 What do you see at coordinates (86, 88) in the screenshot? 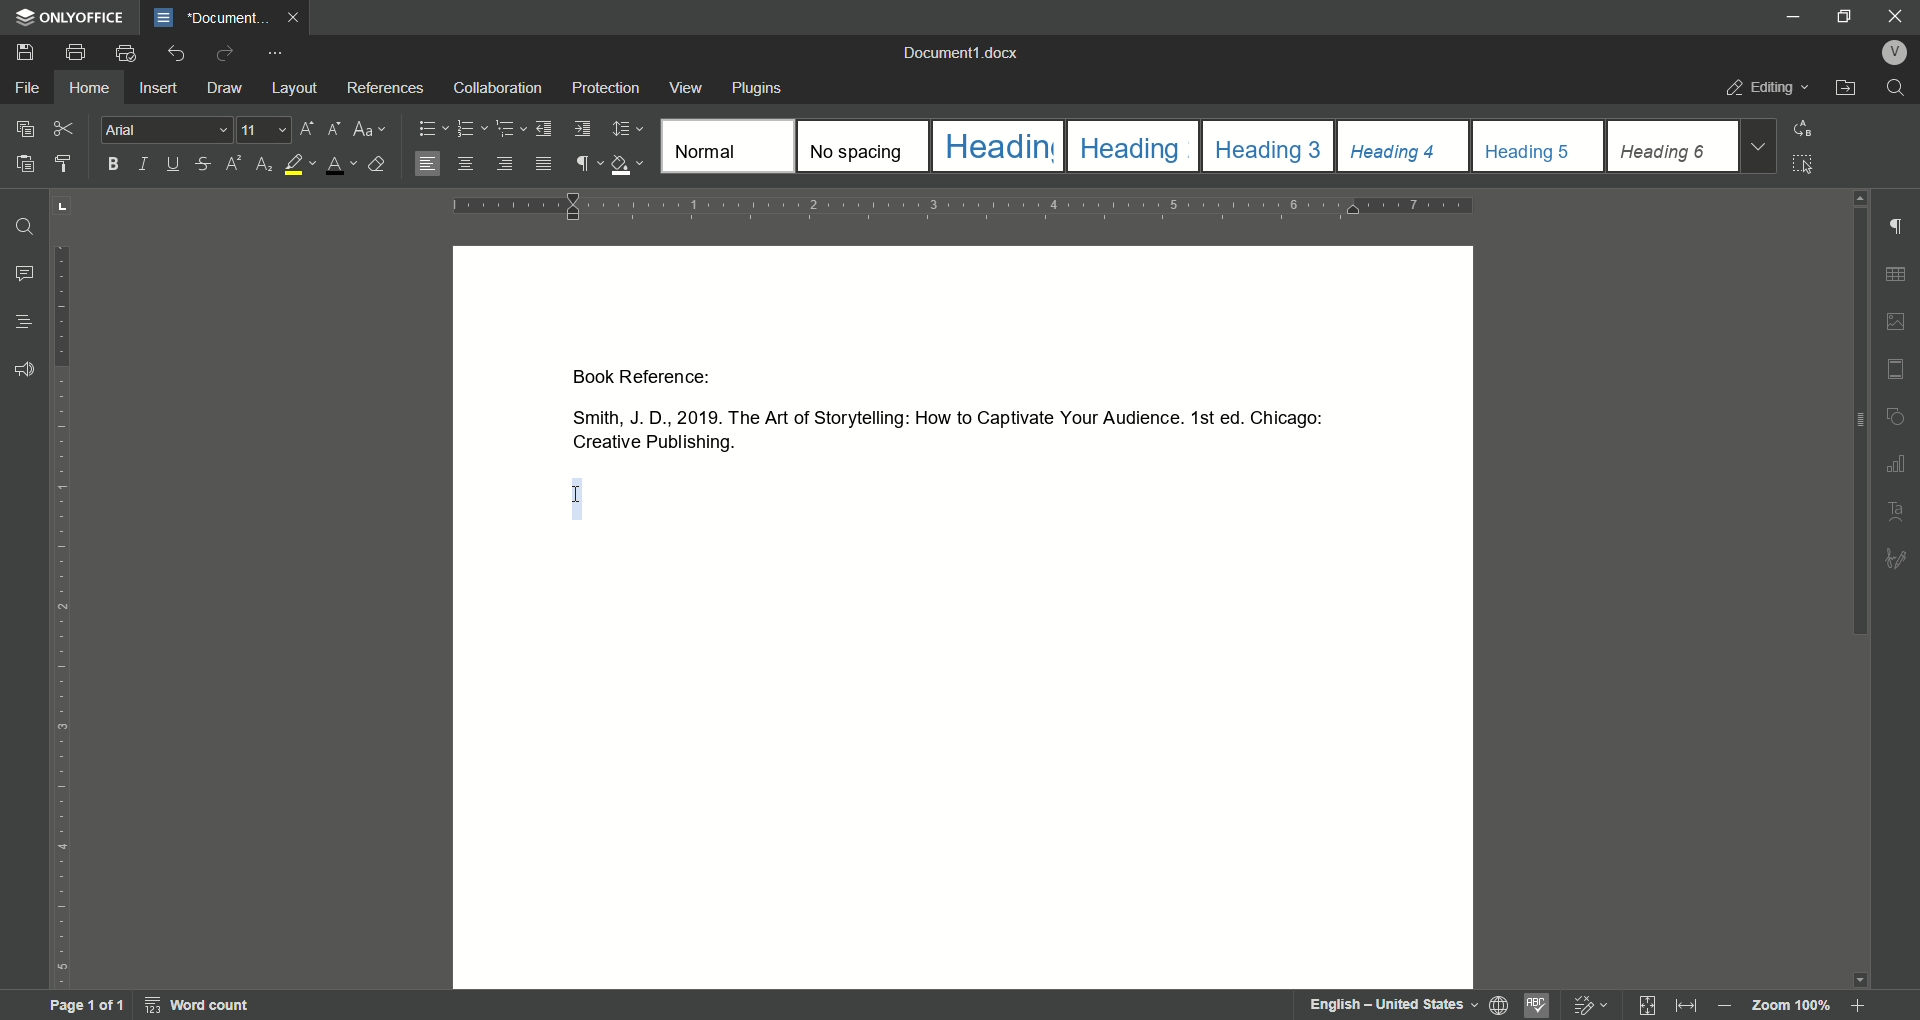
I see `home` at bounding box center [86, 88].